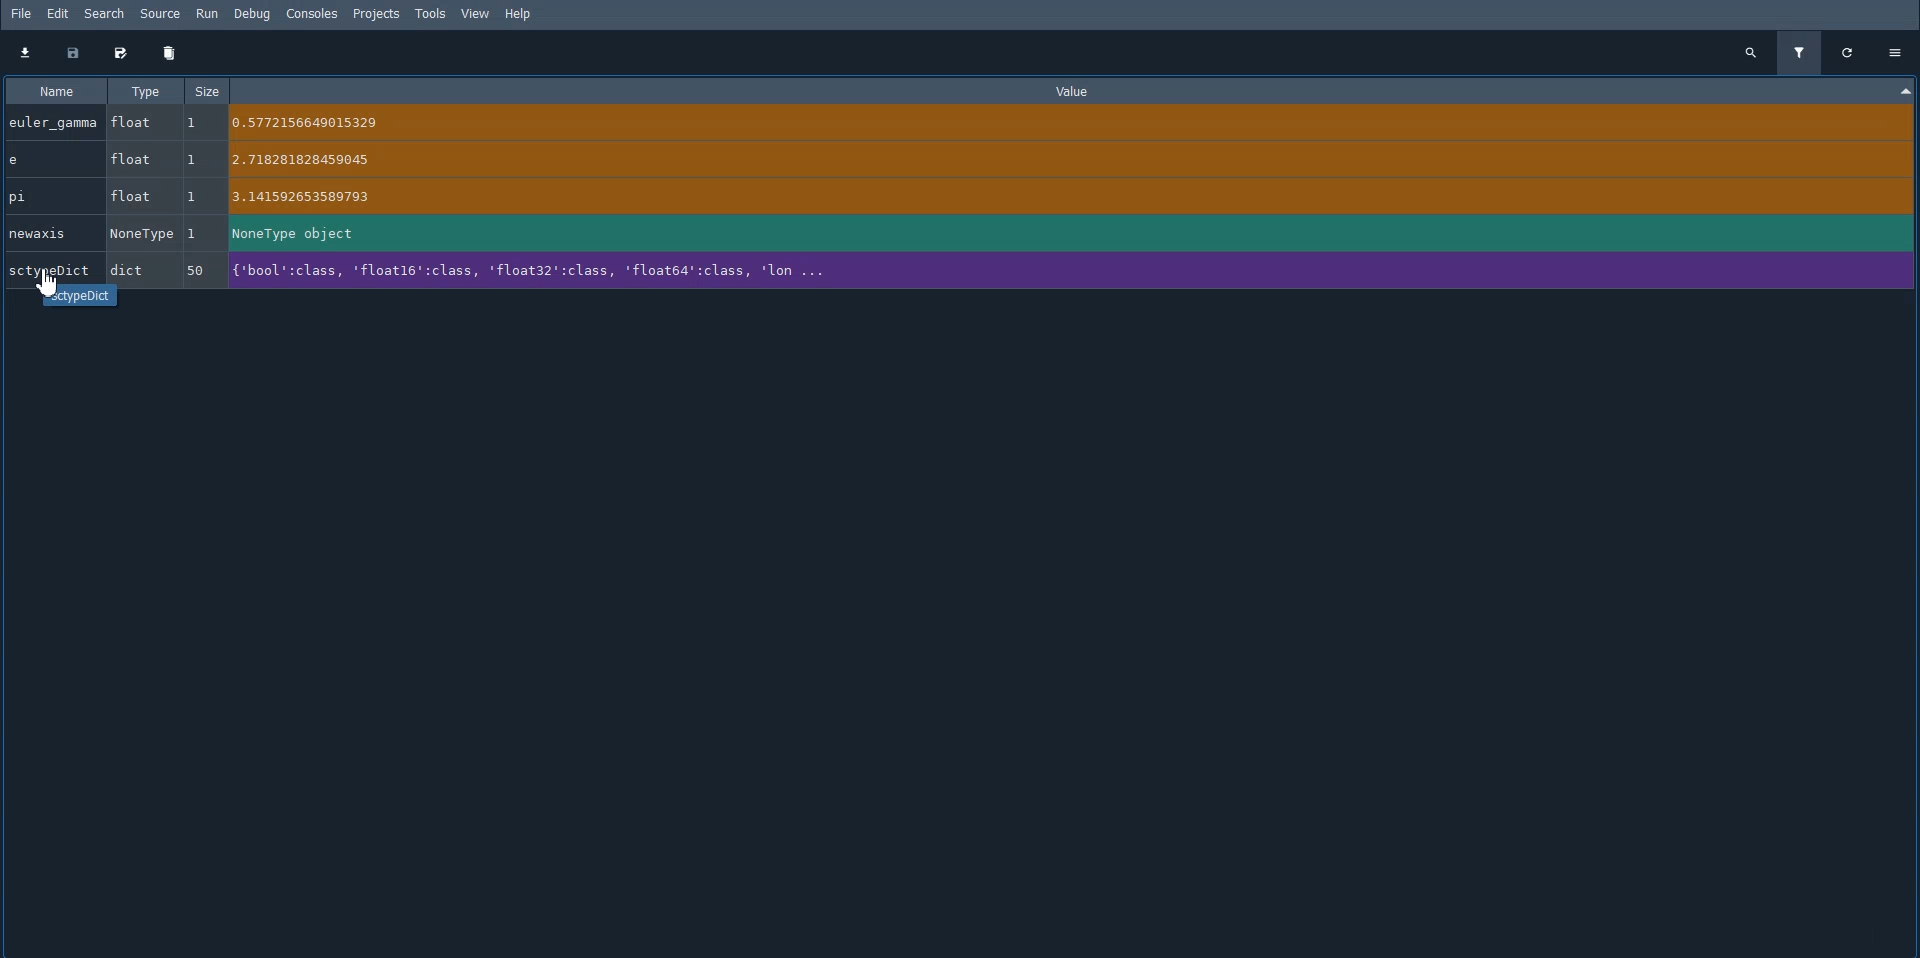  I want to click on Help, so click(518, 15).